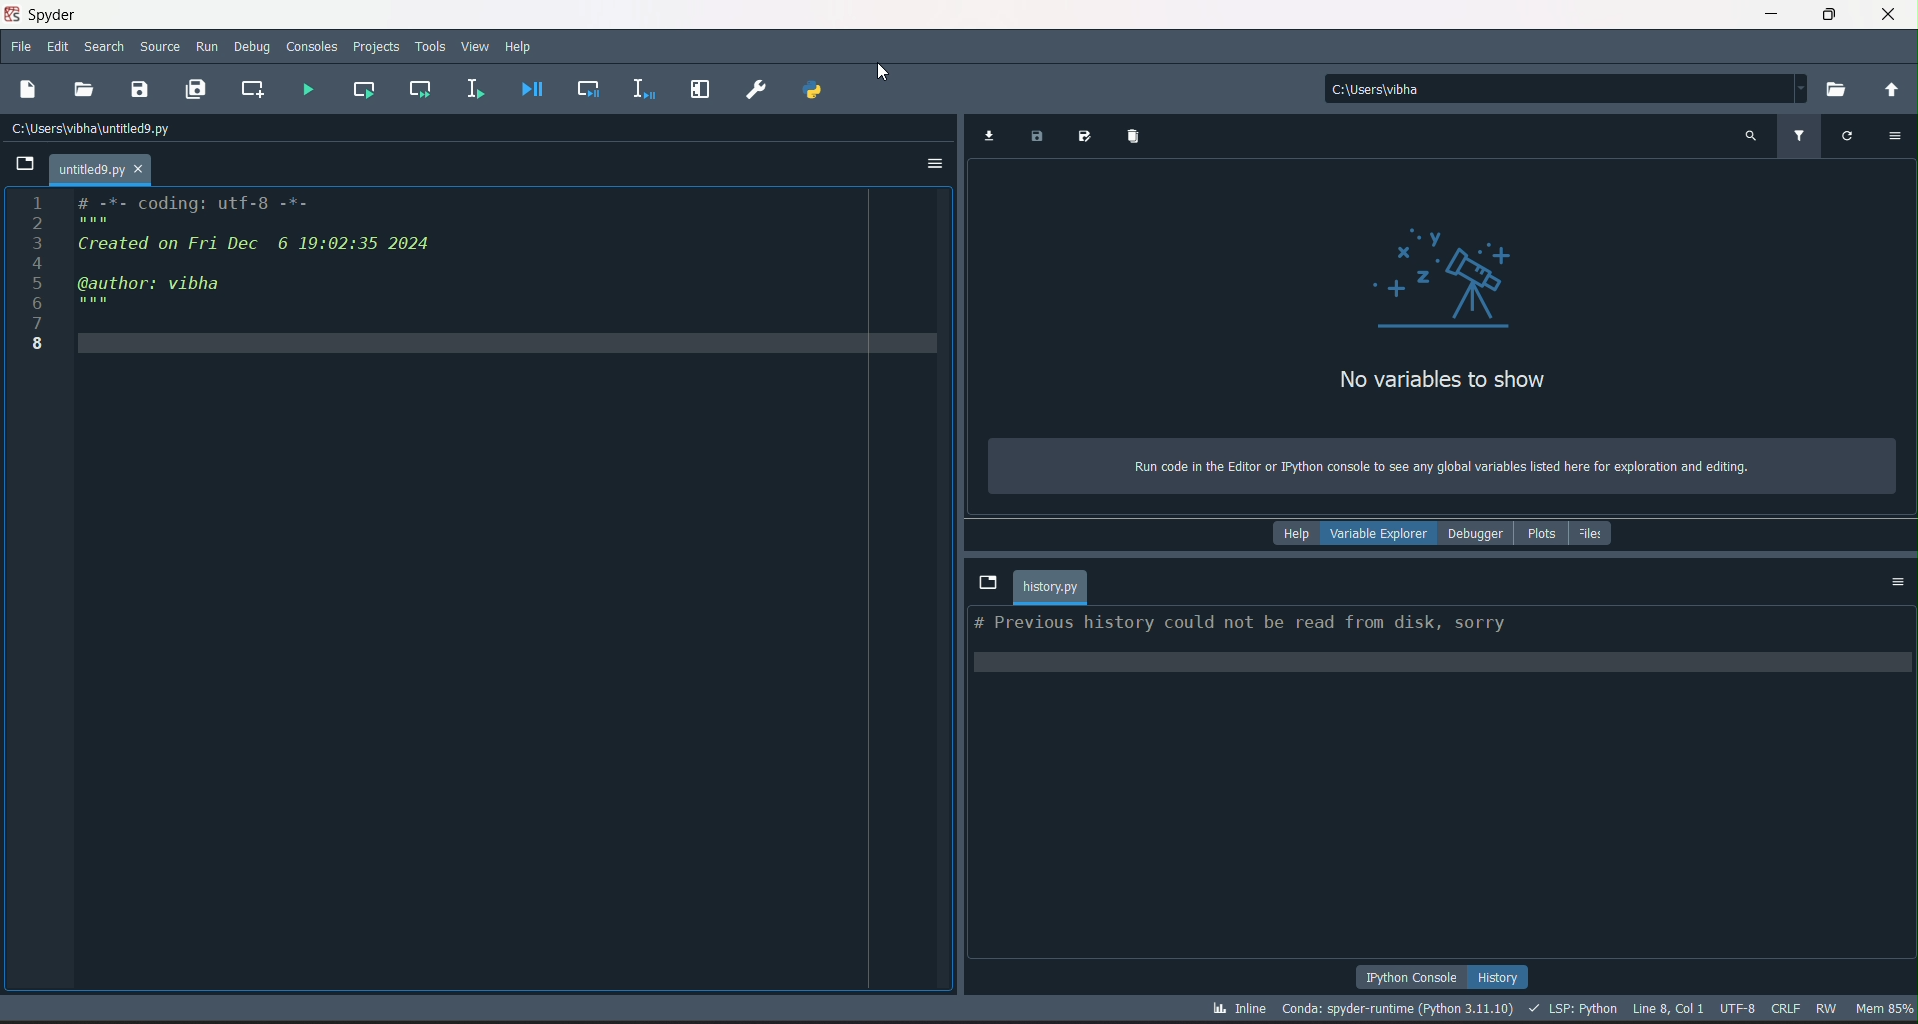 The width and height of the screenshot is (1918, 1024). What do you see at coordinates (528, 91) in the screenshot?
I see `debug file` at bounding box center [528, 91].